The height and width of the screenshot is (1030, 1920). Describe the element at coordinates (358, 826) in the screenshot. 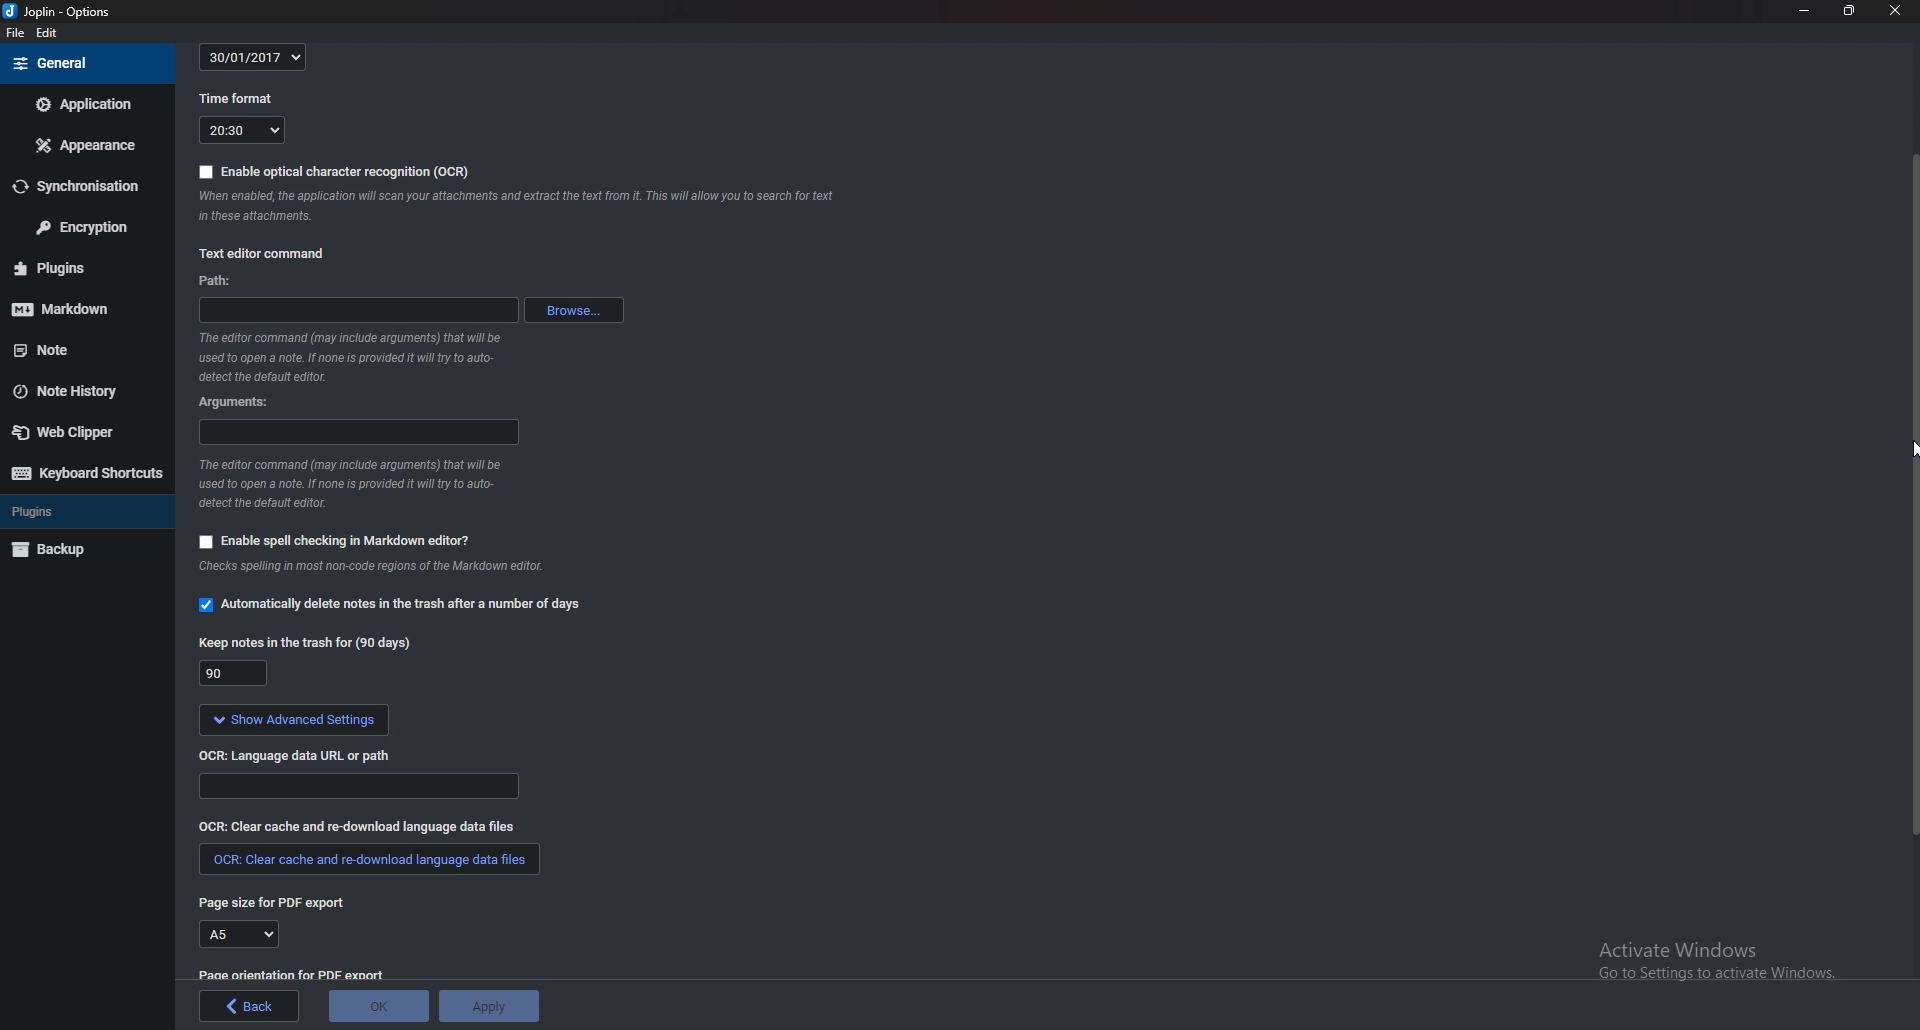

I see `Clear cache and redownload language data files` at that location.